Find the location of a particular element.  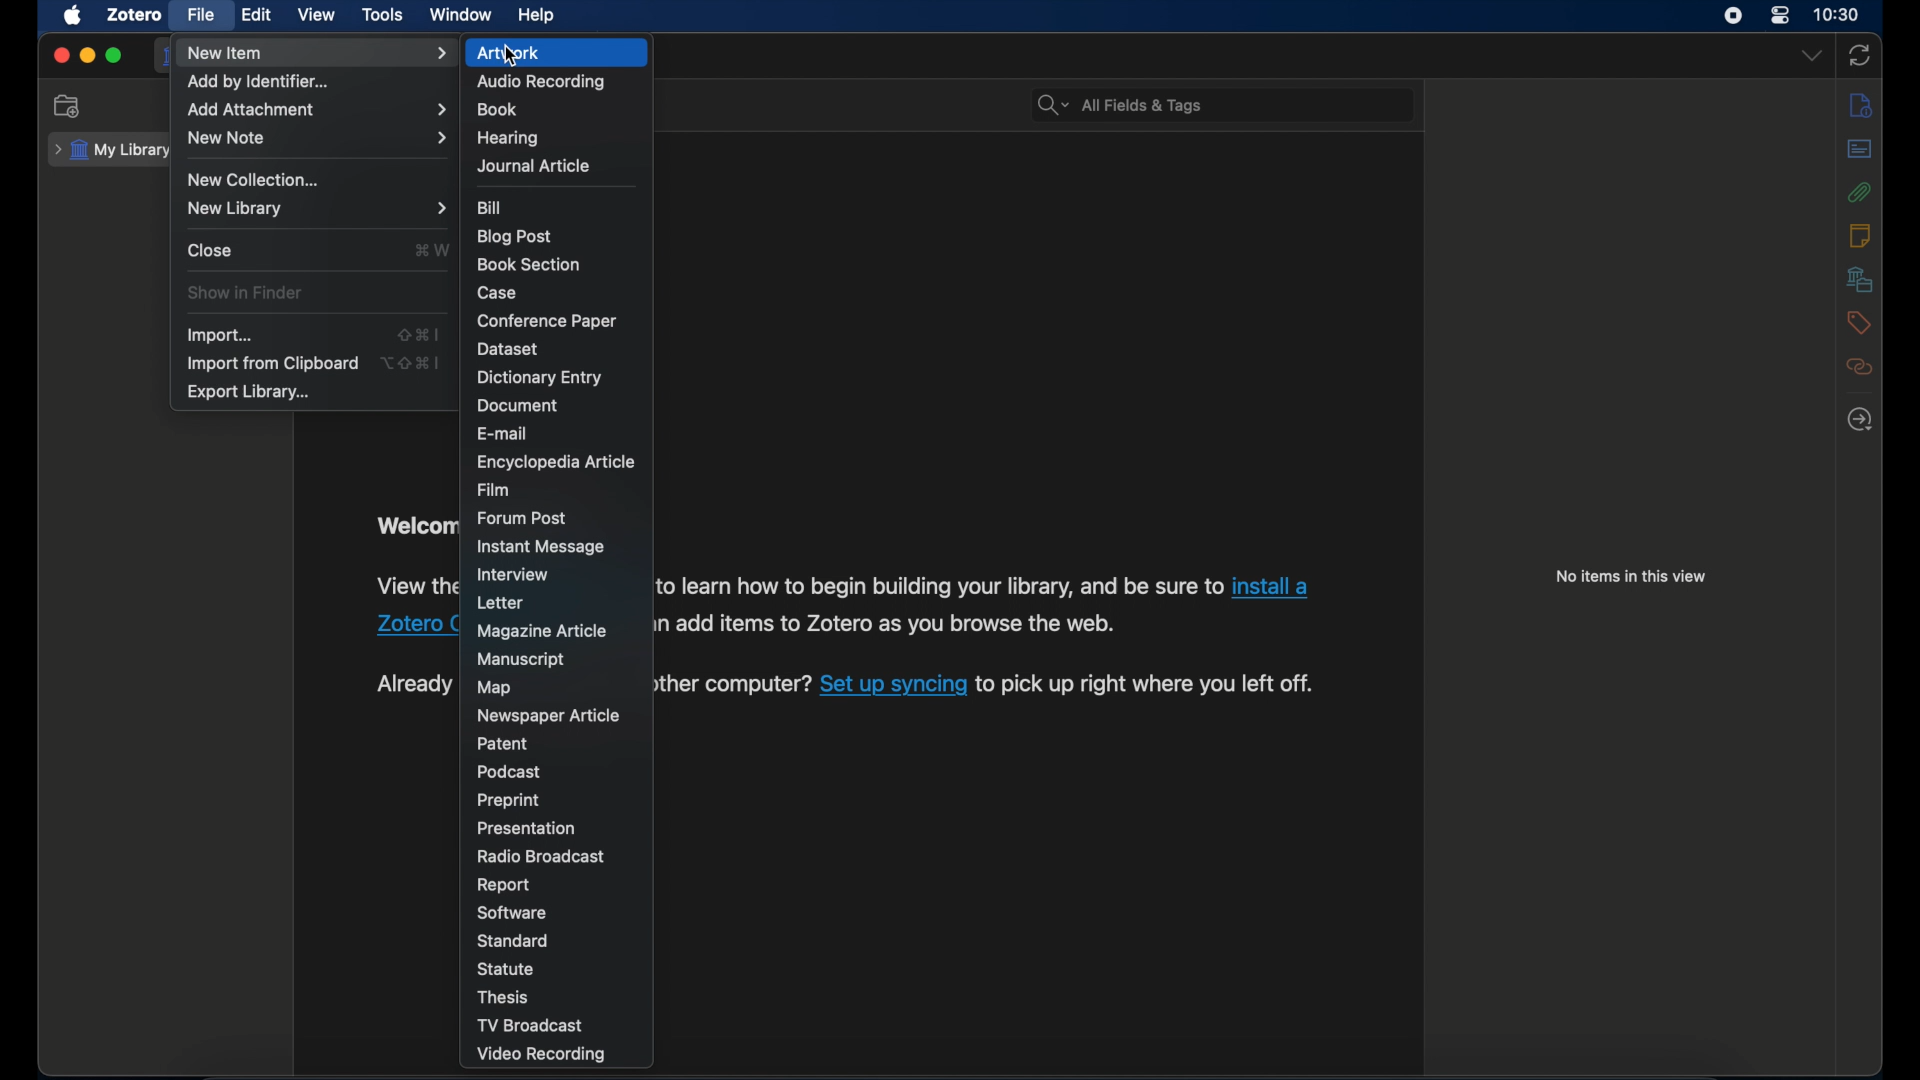

show in finder is located at coordinates (245, 293).